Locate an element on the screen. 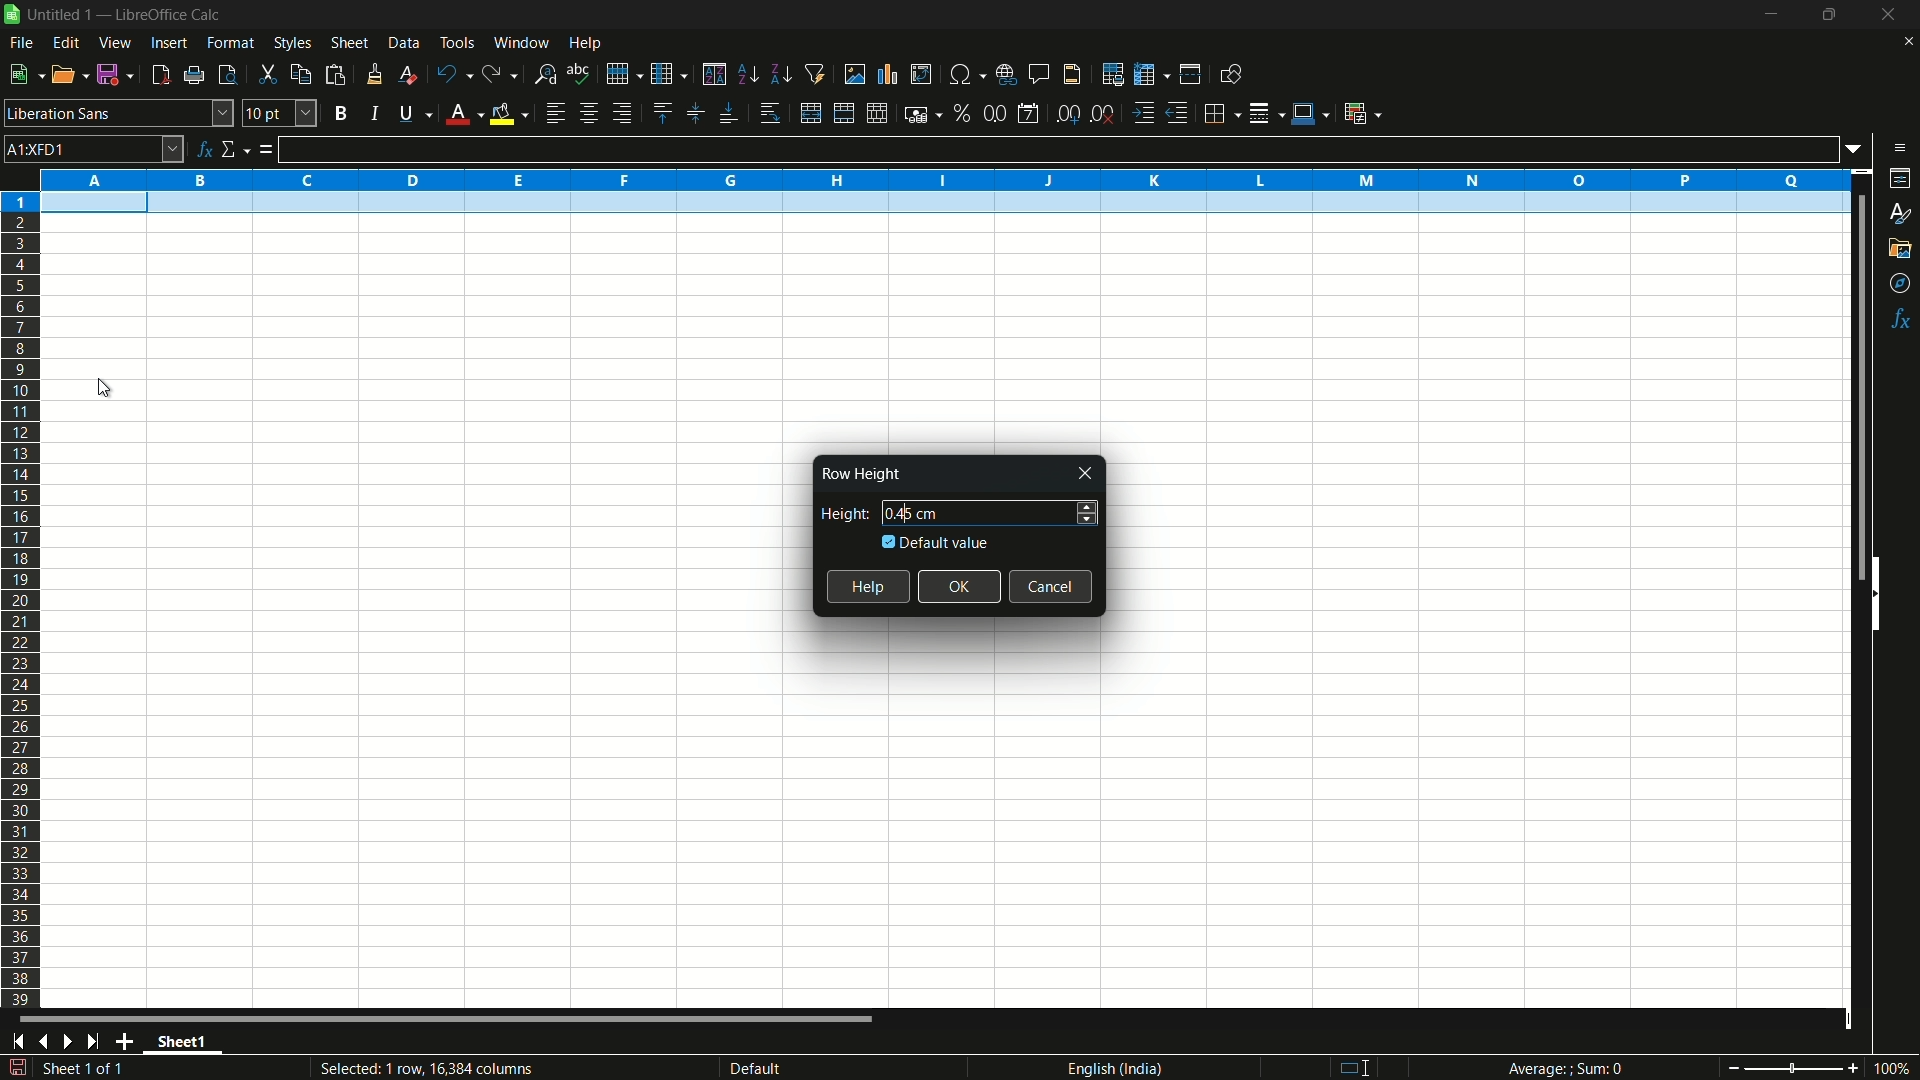  print is located at coordinates (194, 76).